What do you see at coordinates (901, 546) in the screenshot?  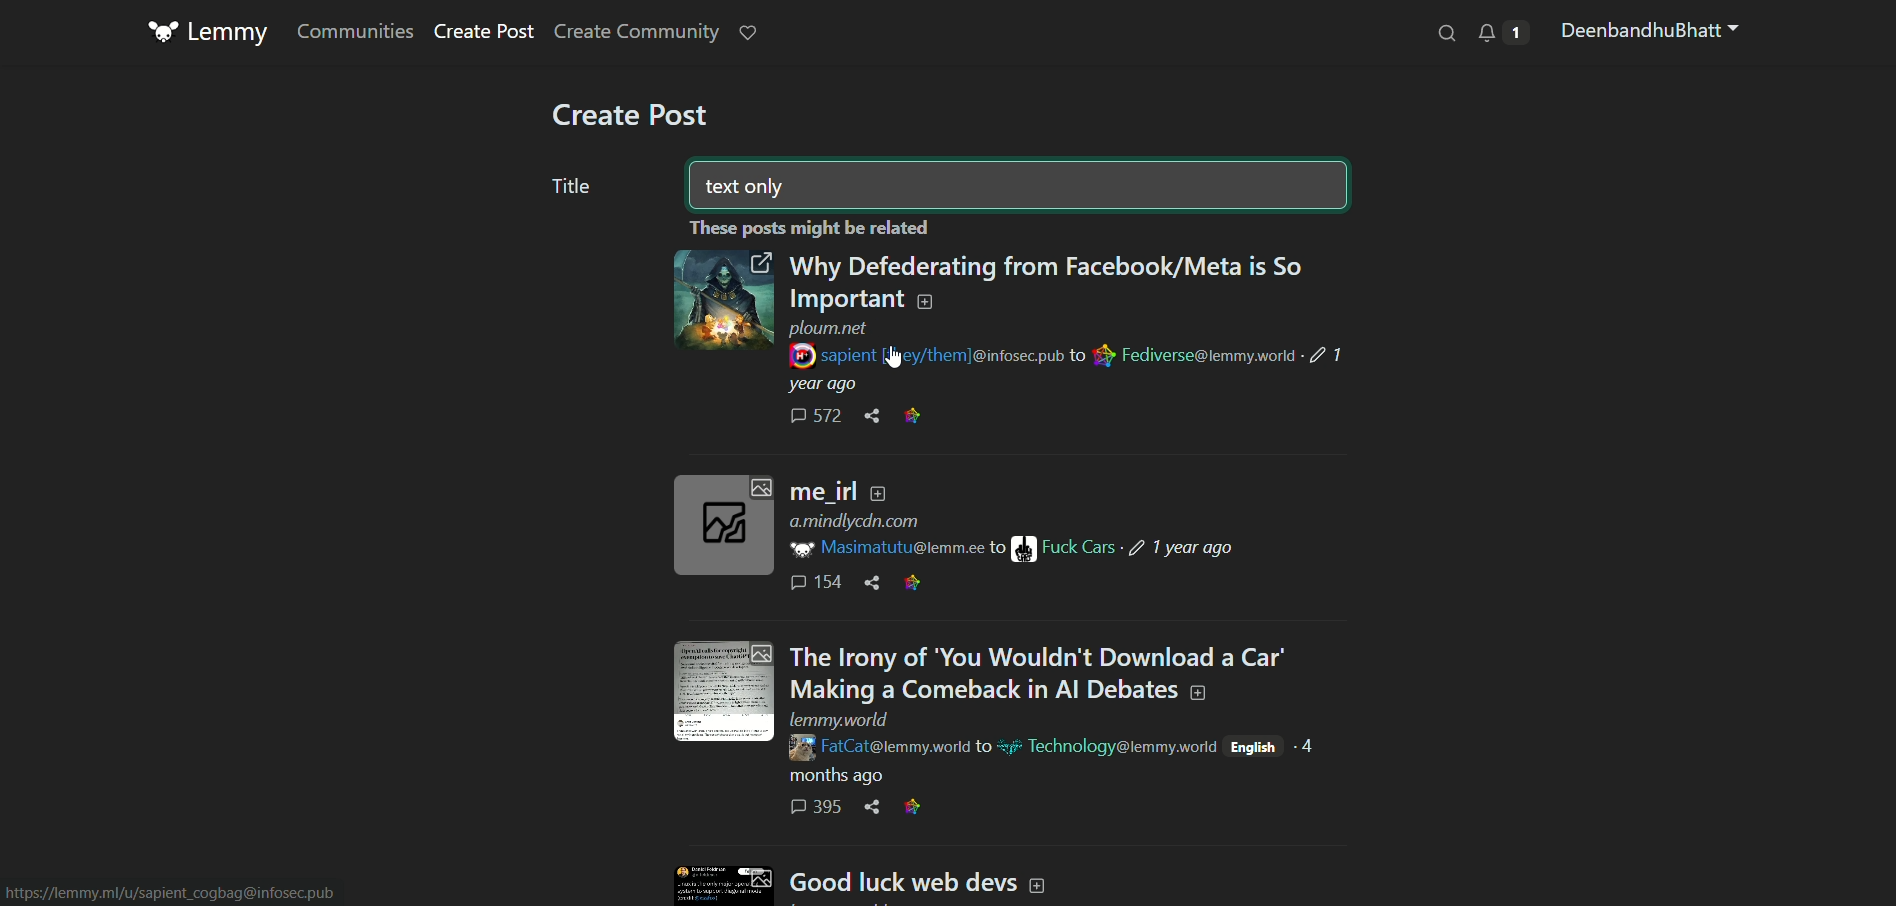 I see `Link to Masimatutu page` at bounding box center [901, 546].